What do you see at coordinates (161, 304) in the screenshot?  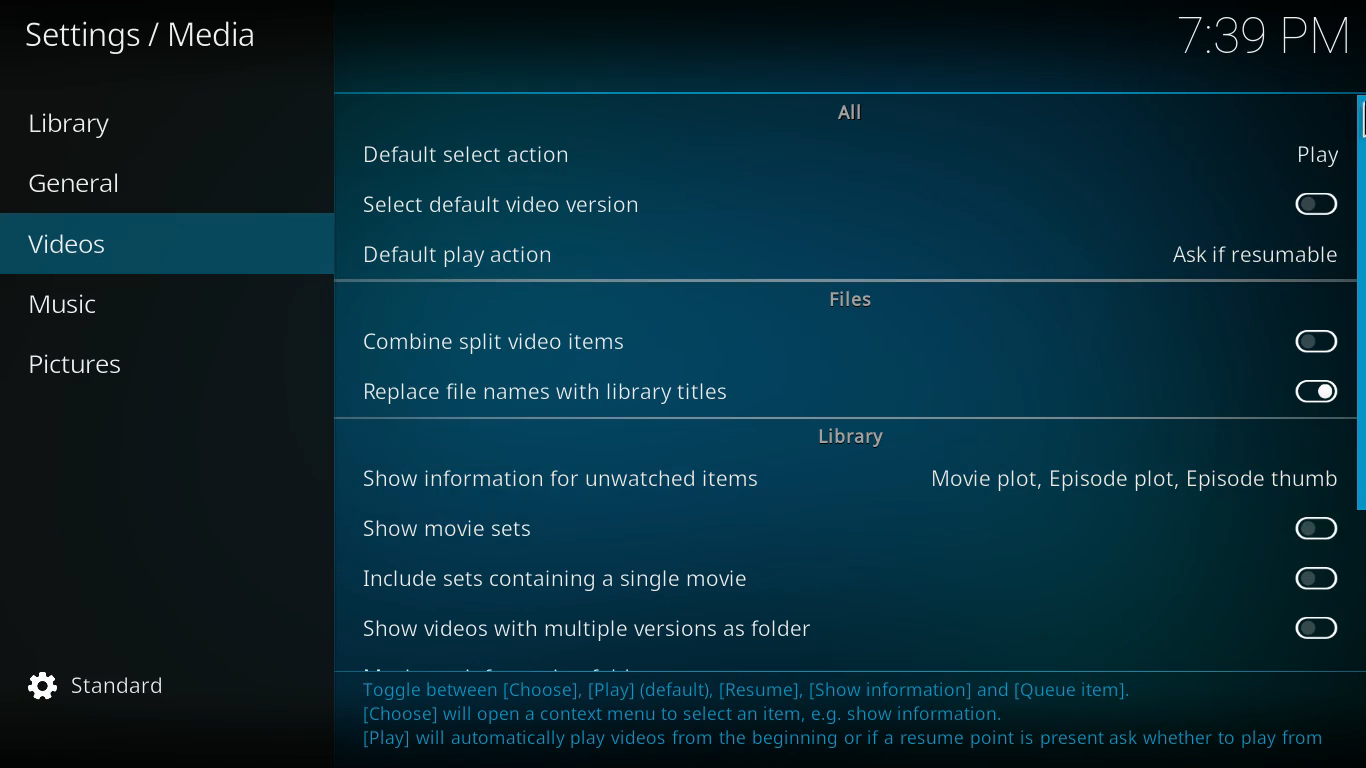 I see `music` at bounding box center [161, 304].